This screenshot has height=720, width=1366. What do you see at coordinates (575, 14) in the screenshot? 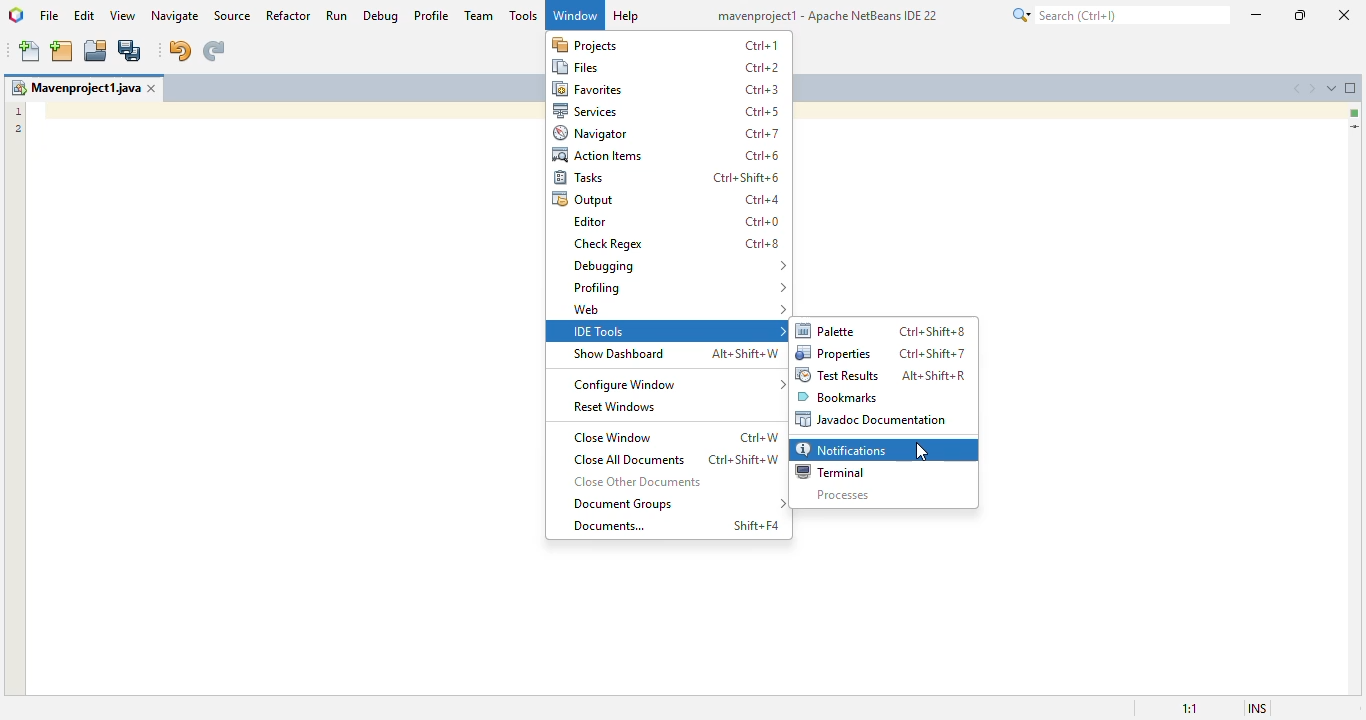
I see `window` at bounding box center [575, 14].